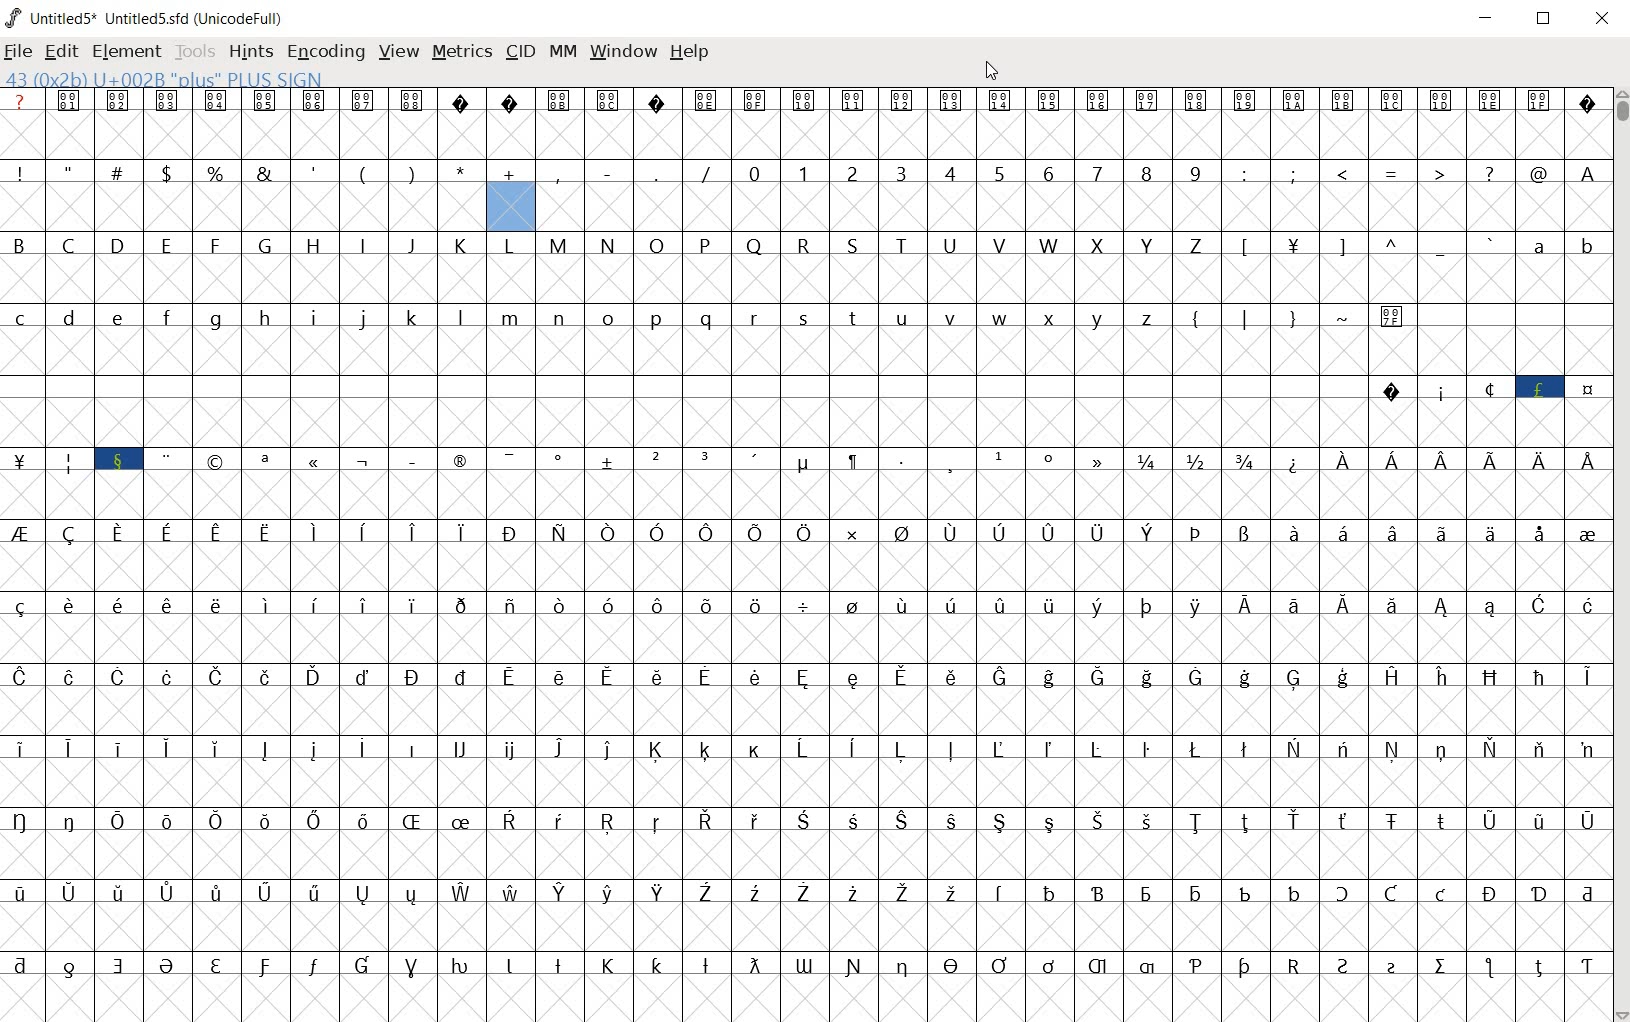 The height and width of the screenshot is (1022, 1630). I want to click on addition, so click(511, 194).